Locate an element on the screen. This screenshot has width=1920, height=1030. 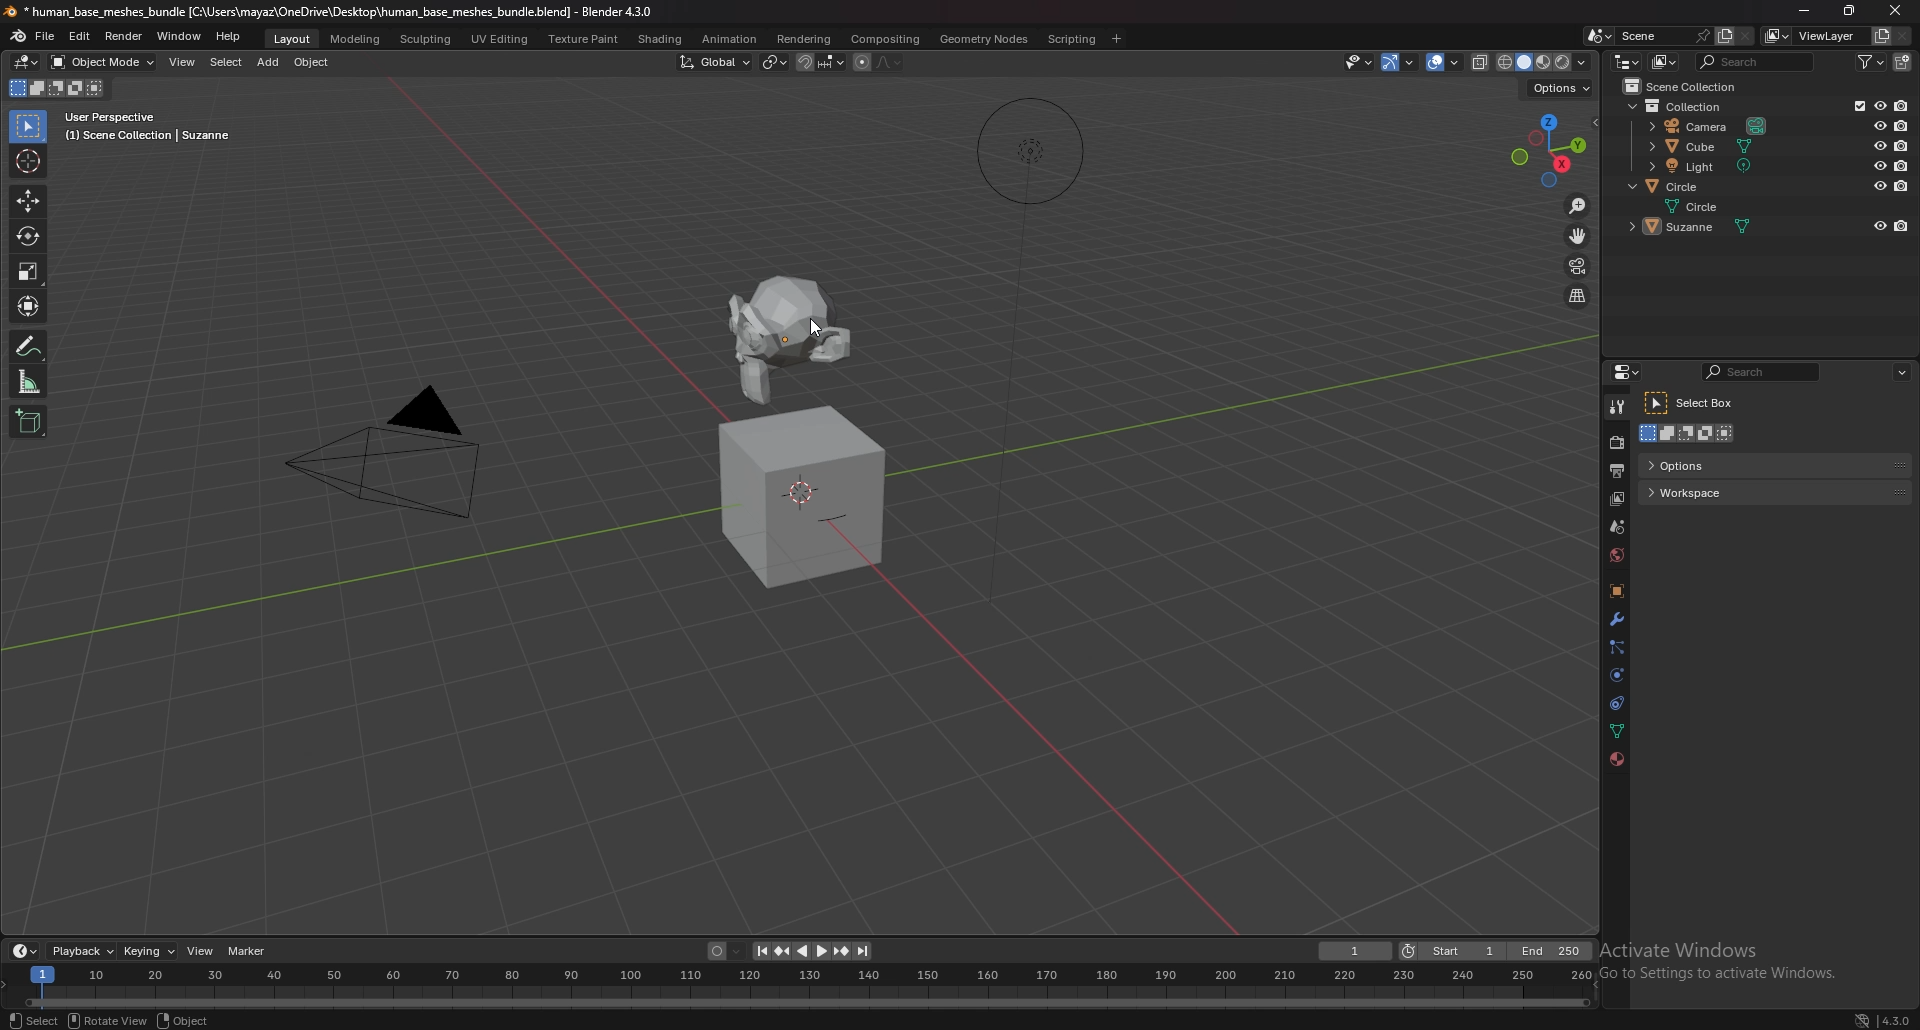
seek is located at coordinates (799, 987).